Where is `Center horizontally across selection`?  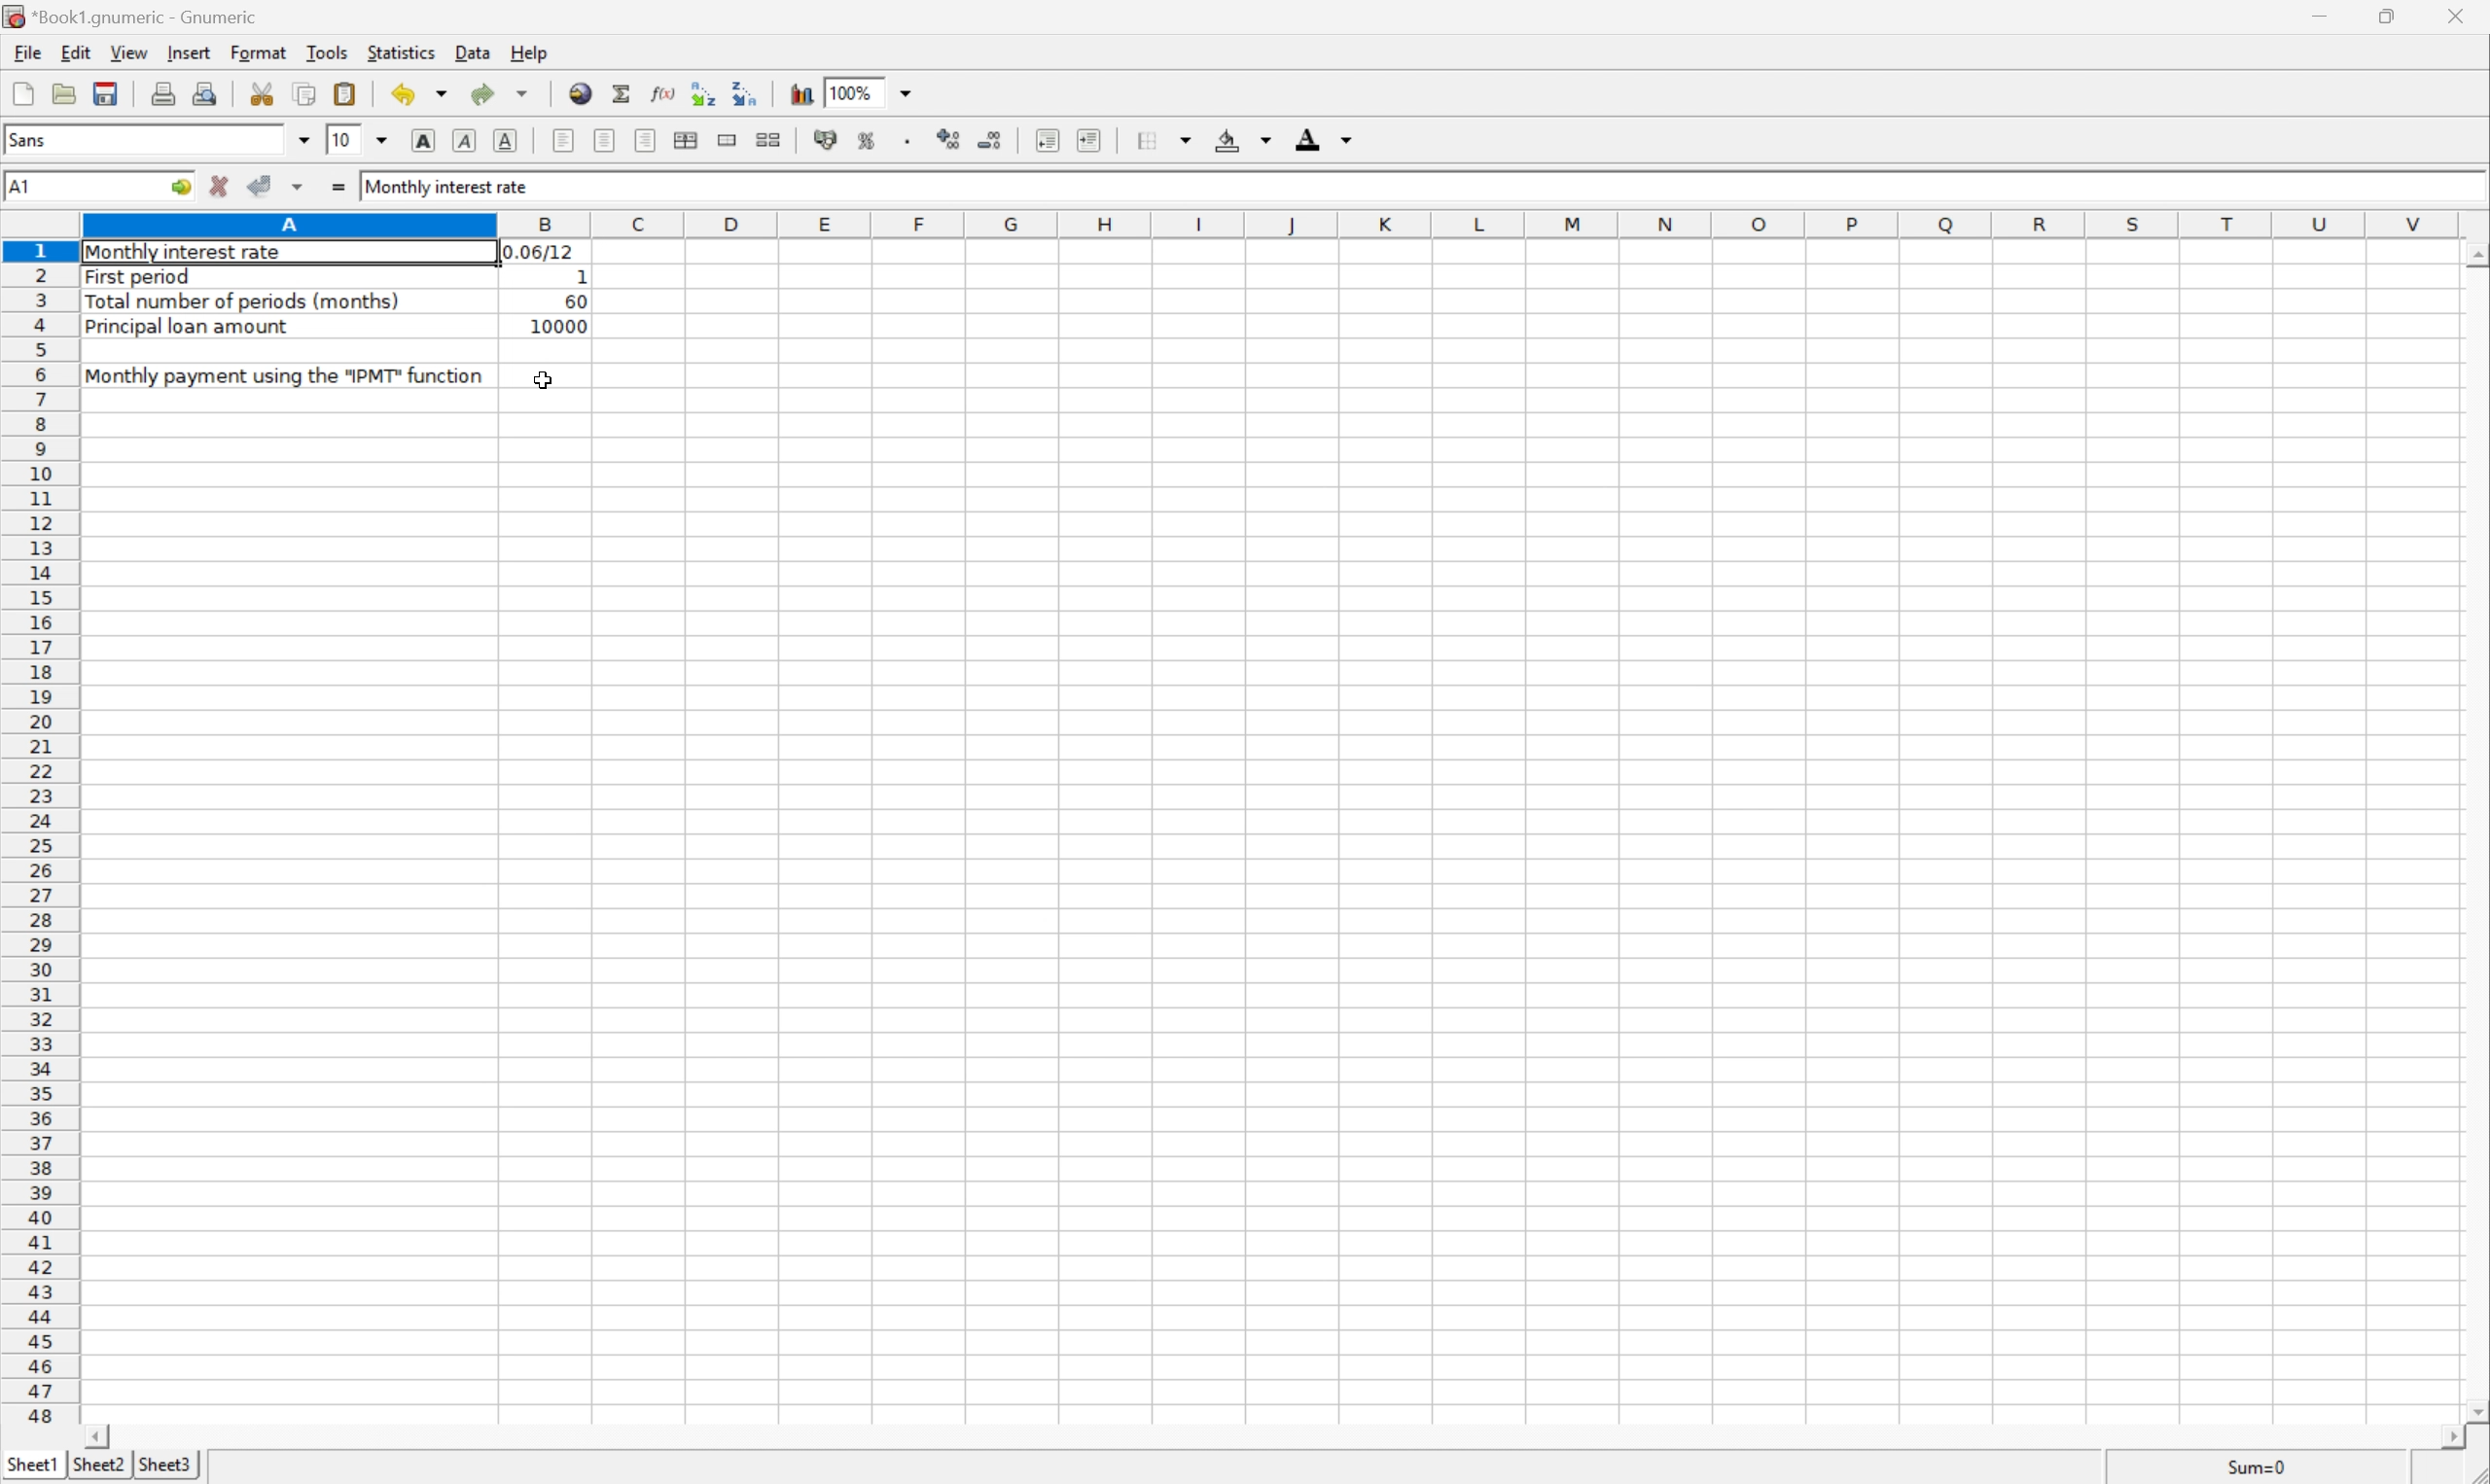 Center horizontally across selection is located at coordinates (688, 141).